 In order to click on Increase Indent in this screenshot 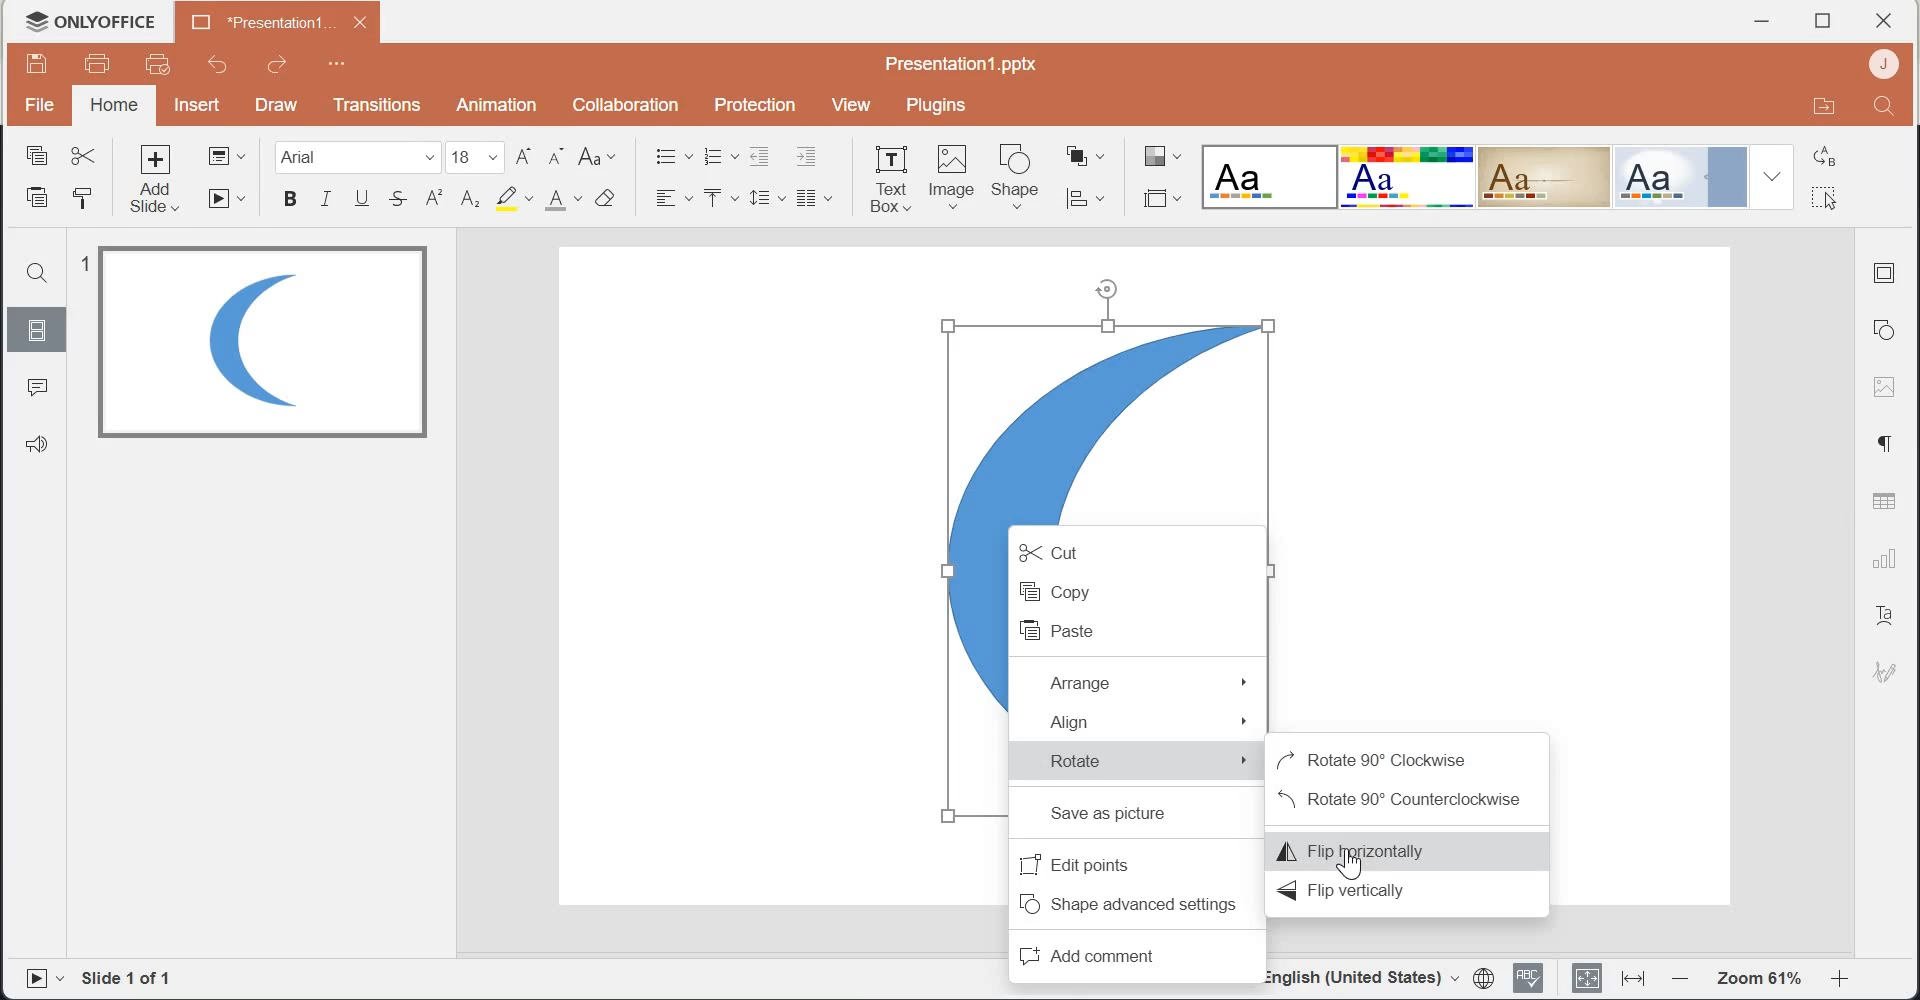, I will do `click(805, 157)`.